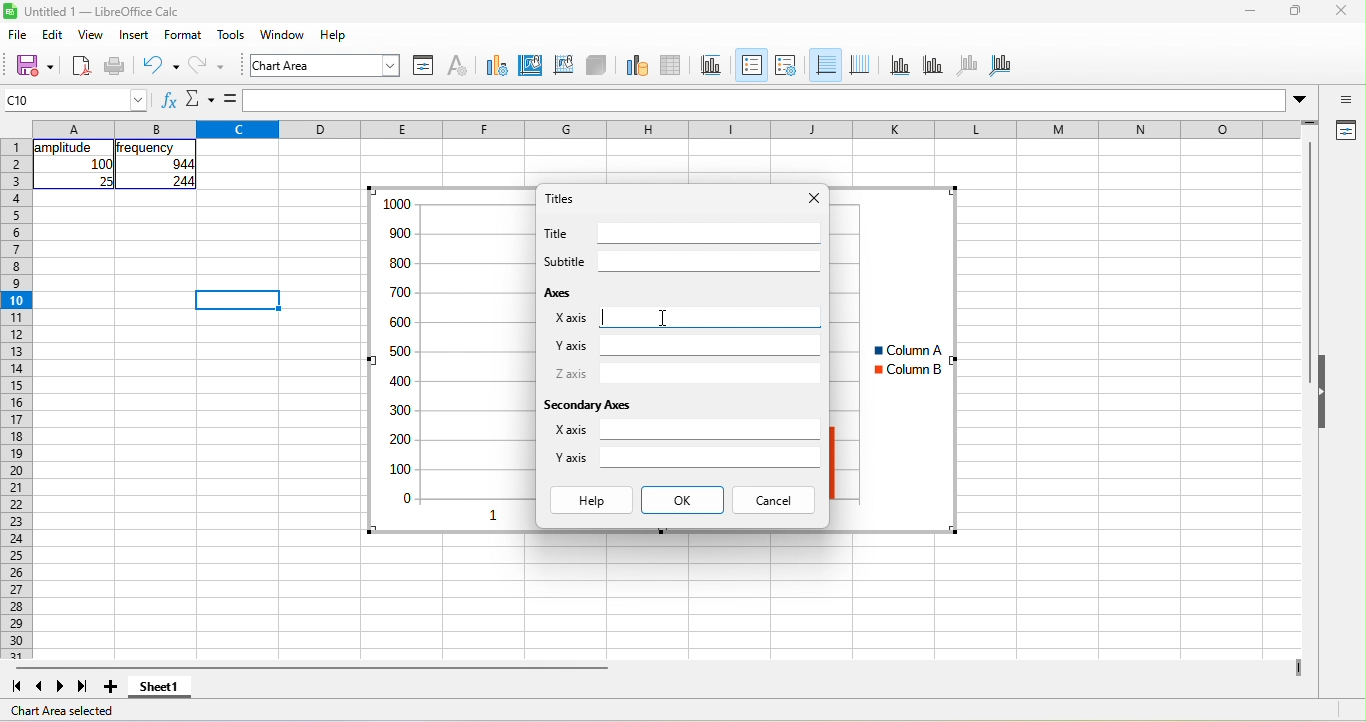 The height and width of the screenshot is (722, 1366). What do you see at coordinates (710, 261) in the screenshot?
I see `Input for subtitle` at bounding box center [710, 261].